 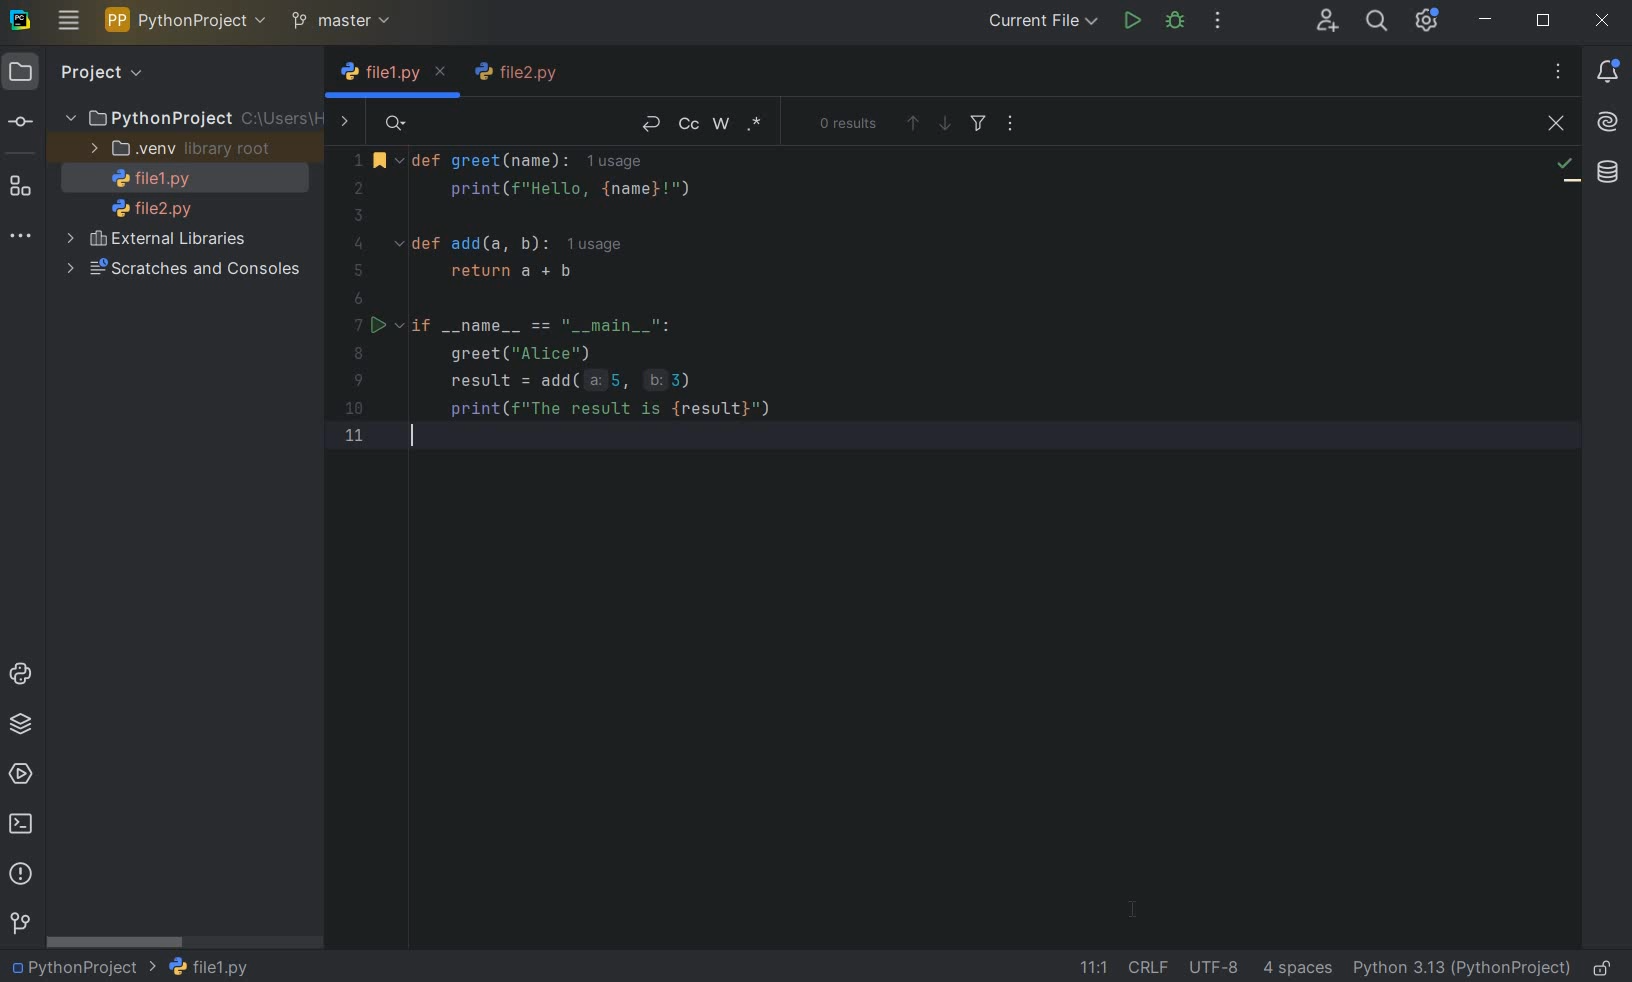 What do you see at coordinates (397, 124) in the screenshot?
I see `SEARCH HISTORY` at bounding box center [397, 124].